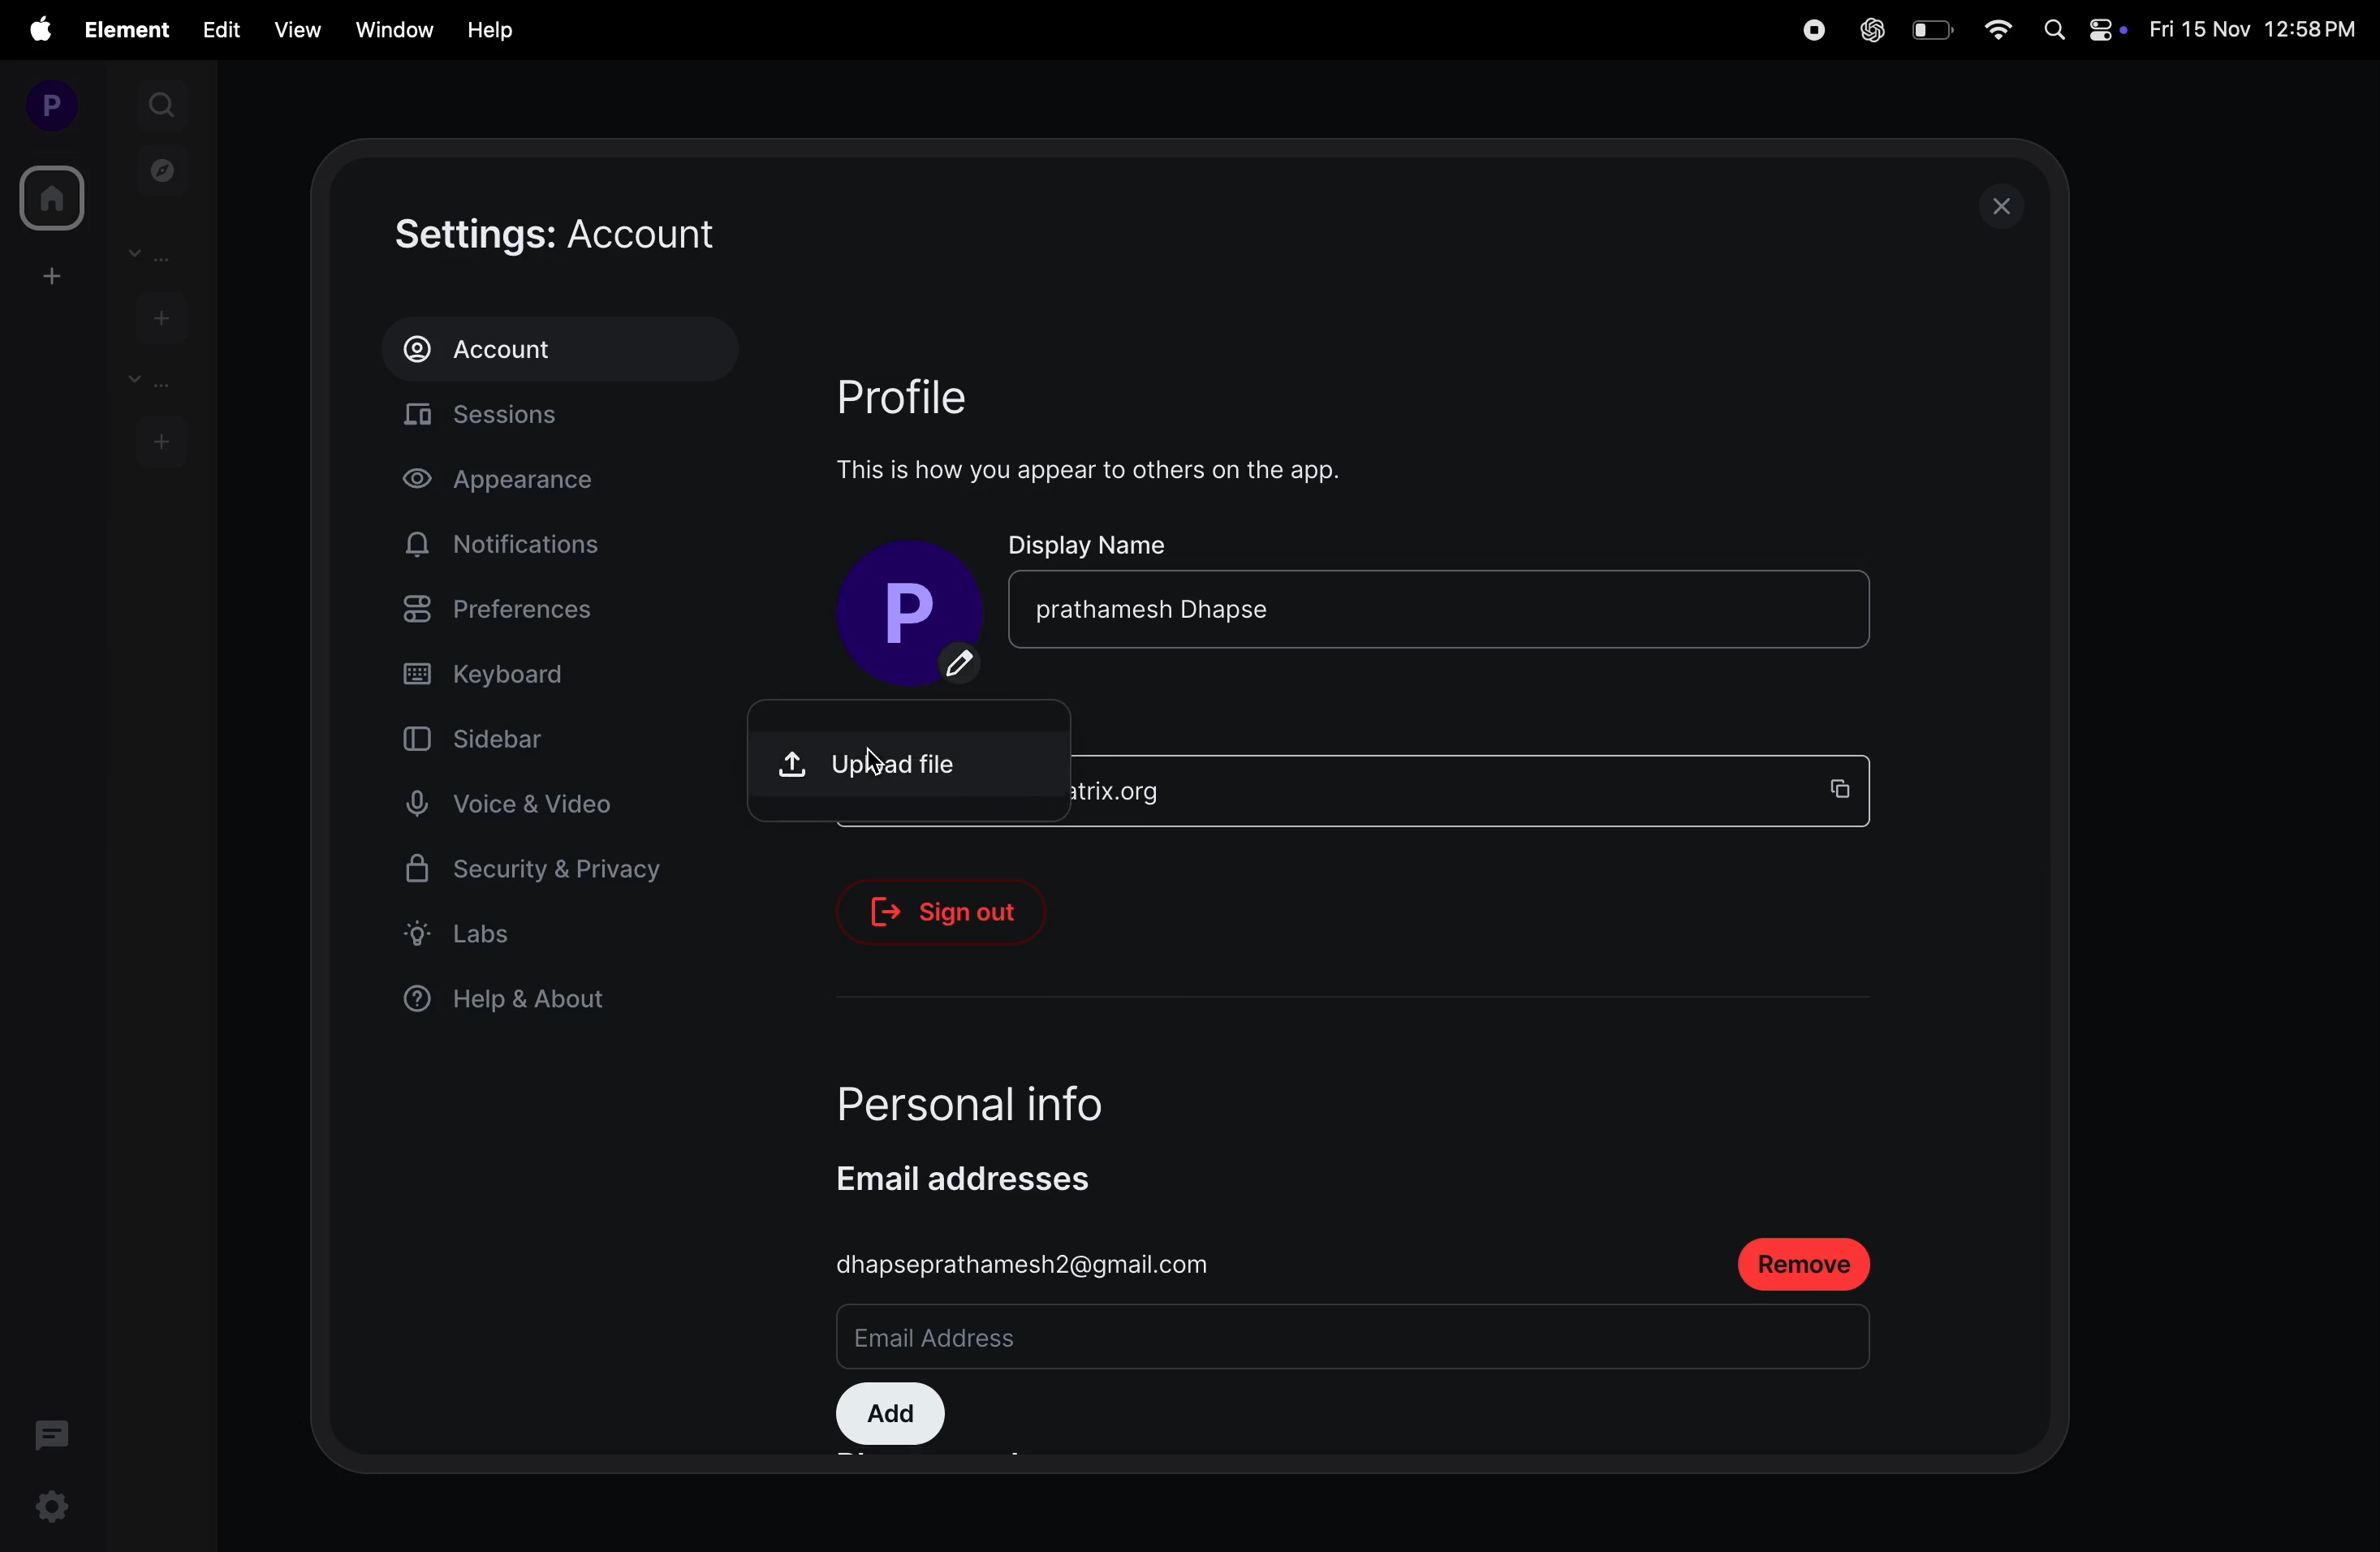 The width and height of the screenshot is (2380, 1552). What do you see at coordinates (549, 675) in the screenshot?
I see `keyboard` at bounding box center [549, 675].